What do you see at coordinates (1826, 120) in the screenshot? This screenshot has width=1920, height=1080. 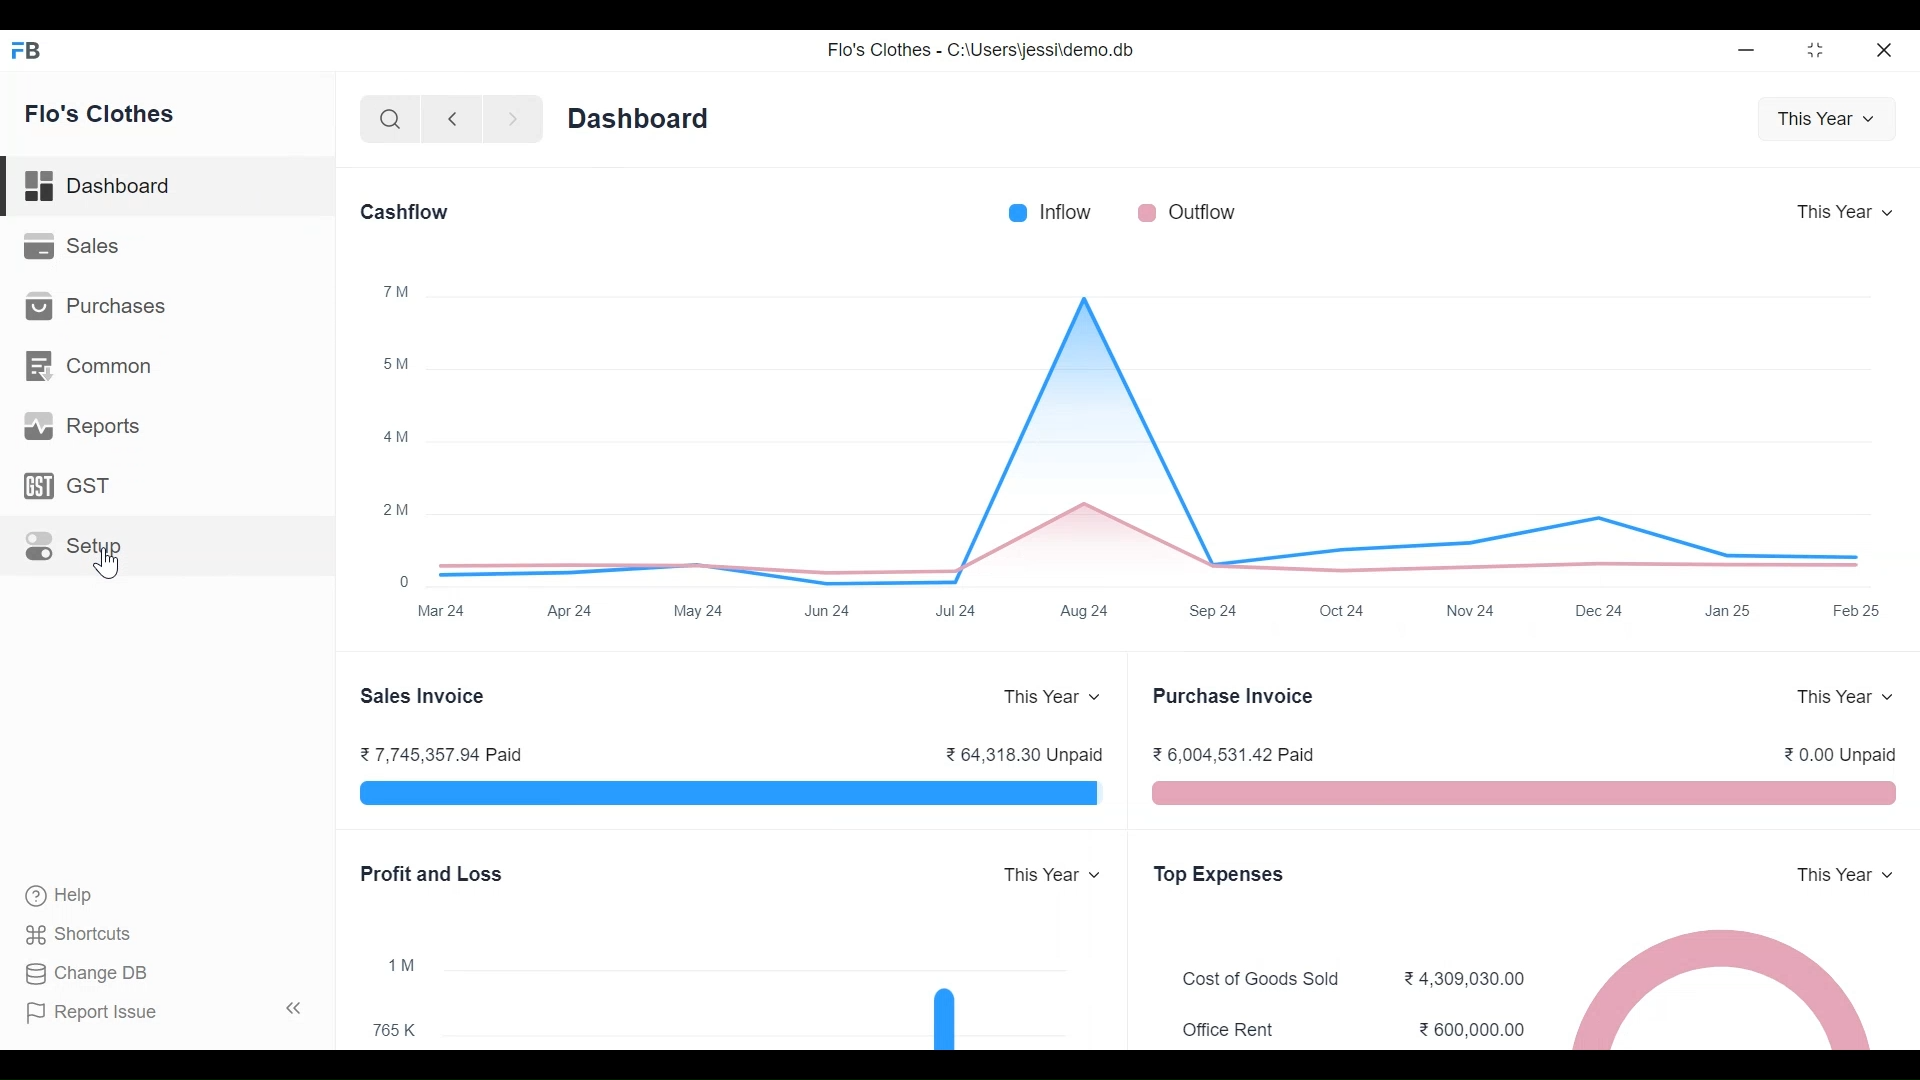 I see `this year` at bounding box center [1826, 120].